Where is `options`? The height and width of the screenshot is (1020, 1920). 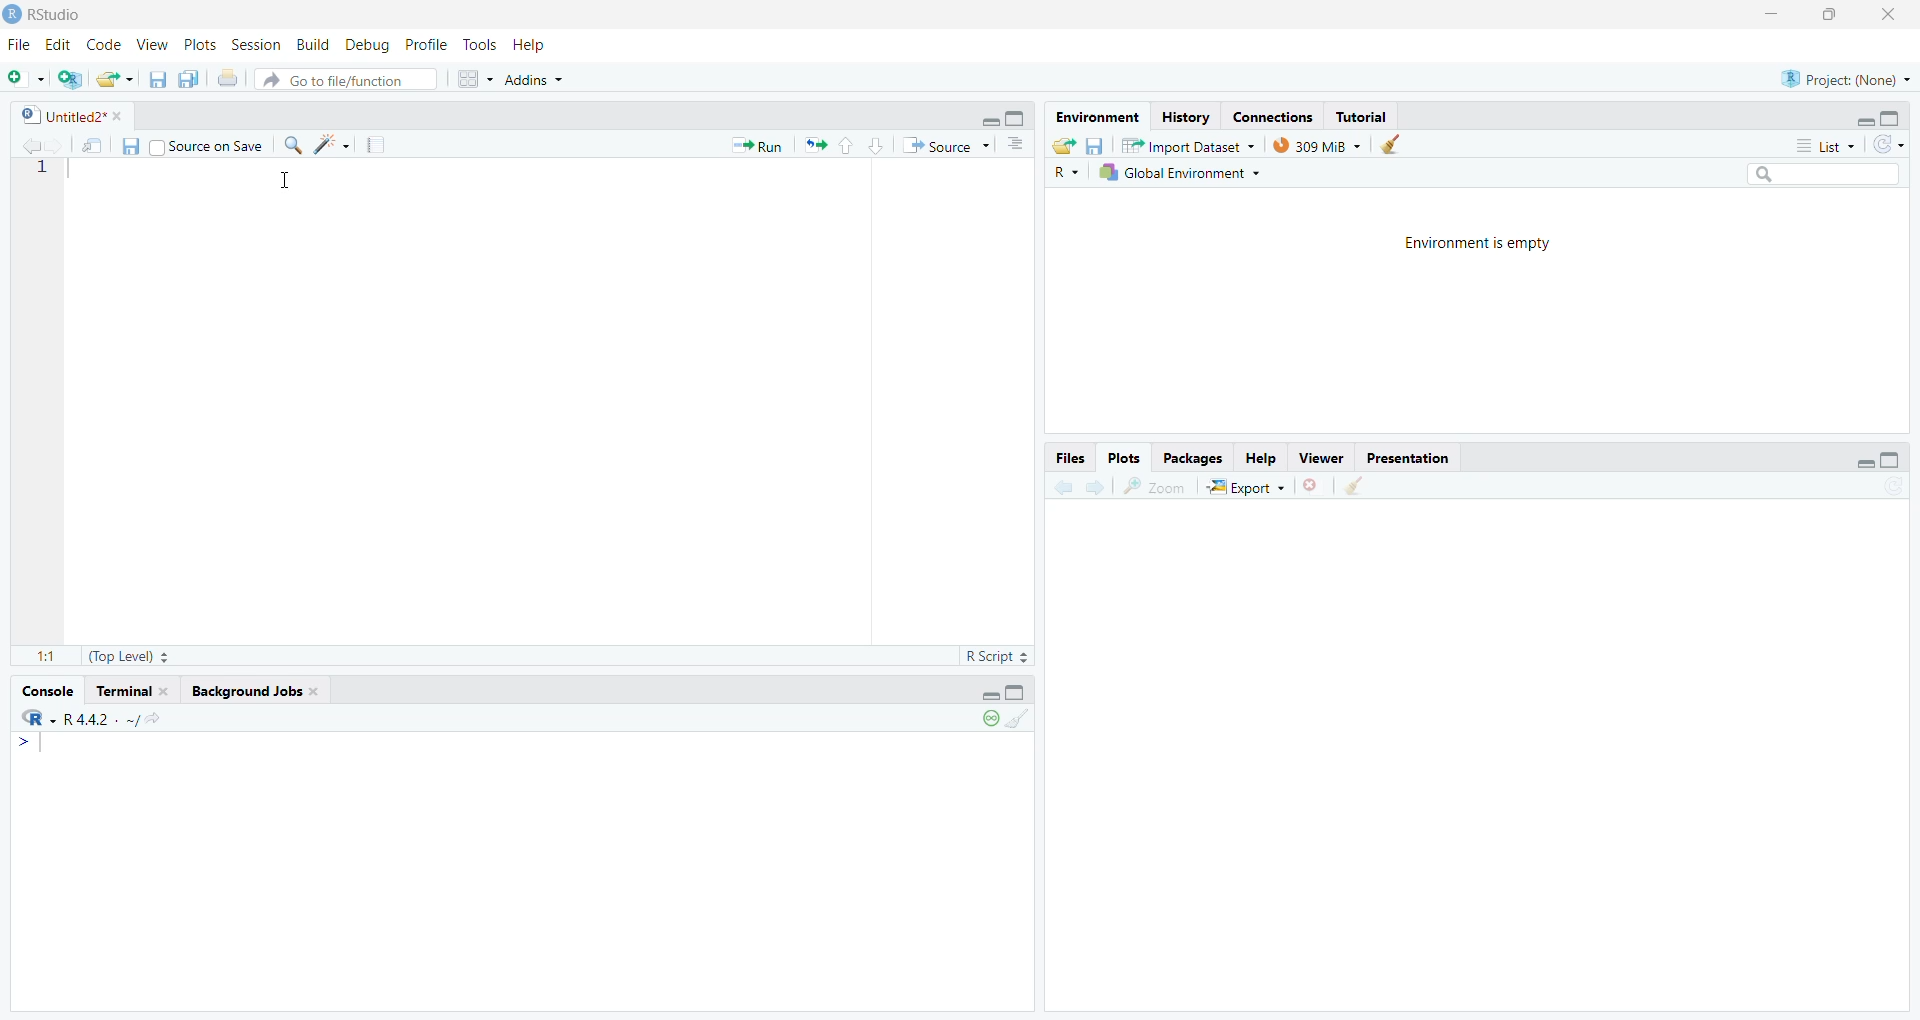 options is located at coordinates (1013, 148).